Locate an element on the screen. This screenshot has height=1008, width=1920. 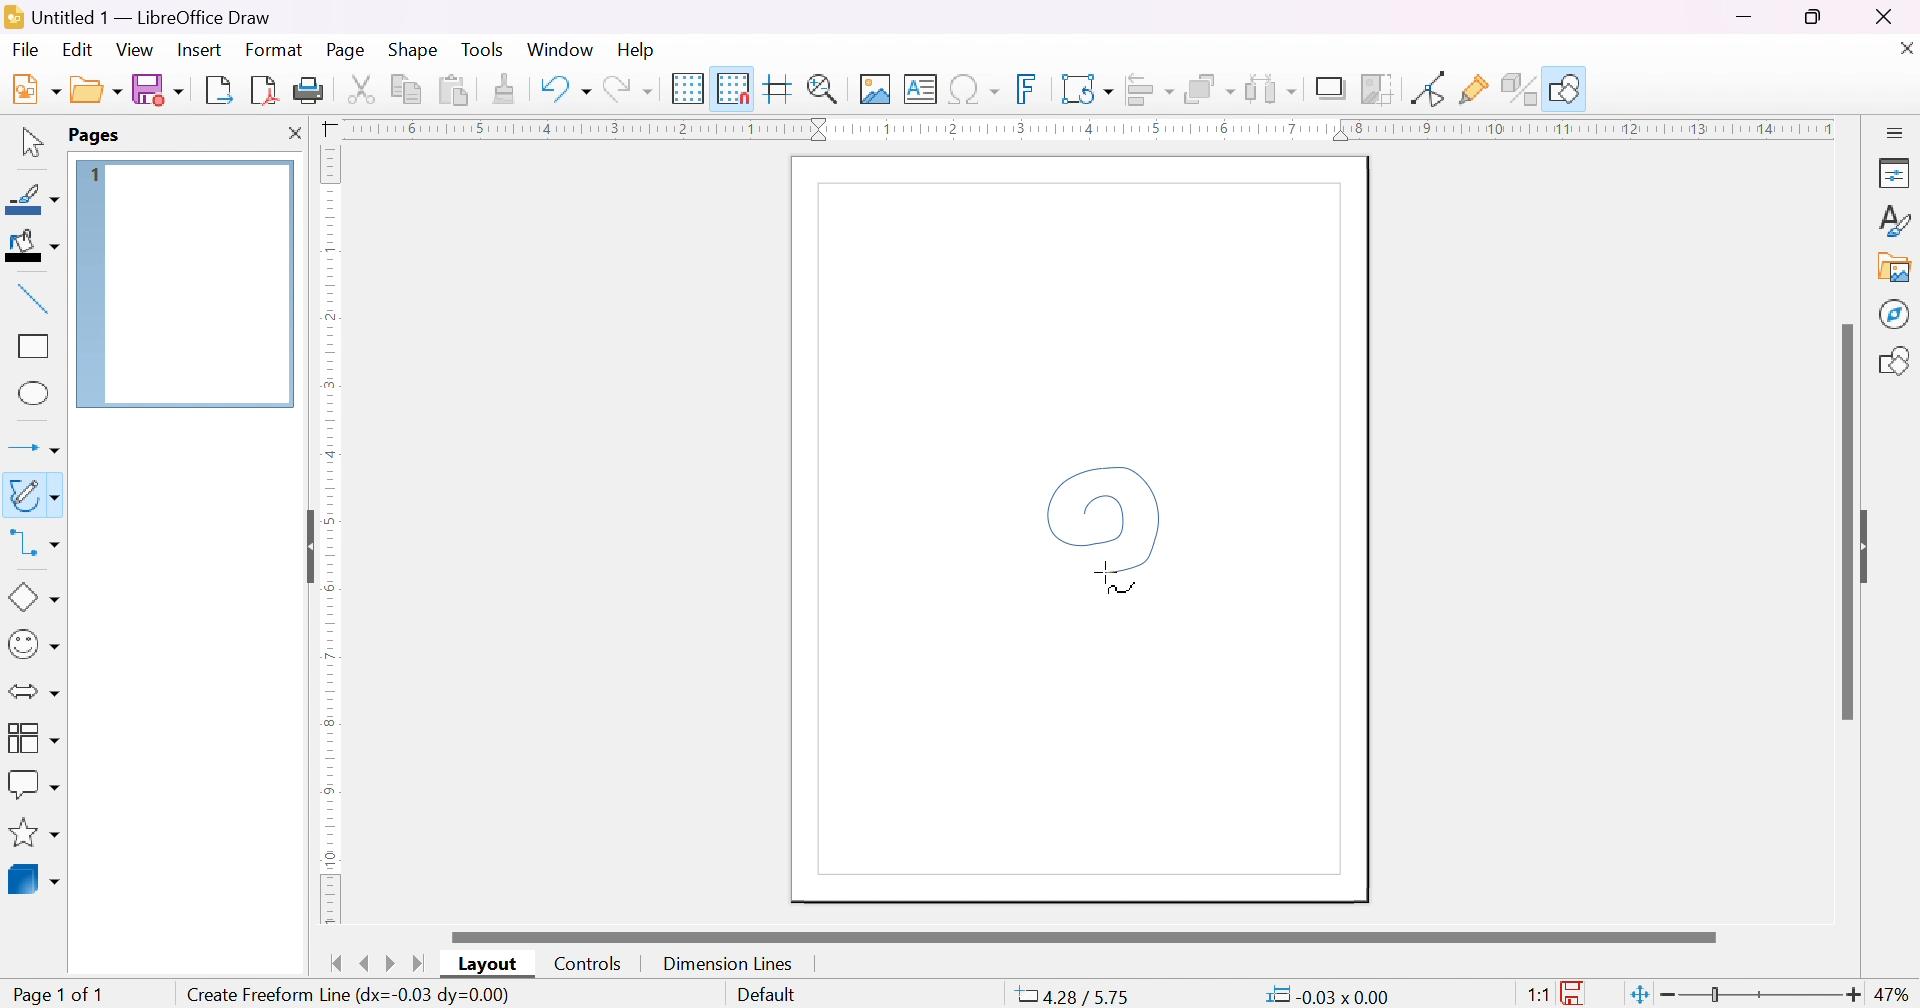
insert special characters is located at coordinates (975, 89).